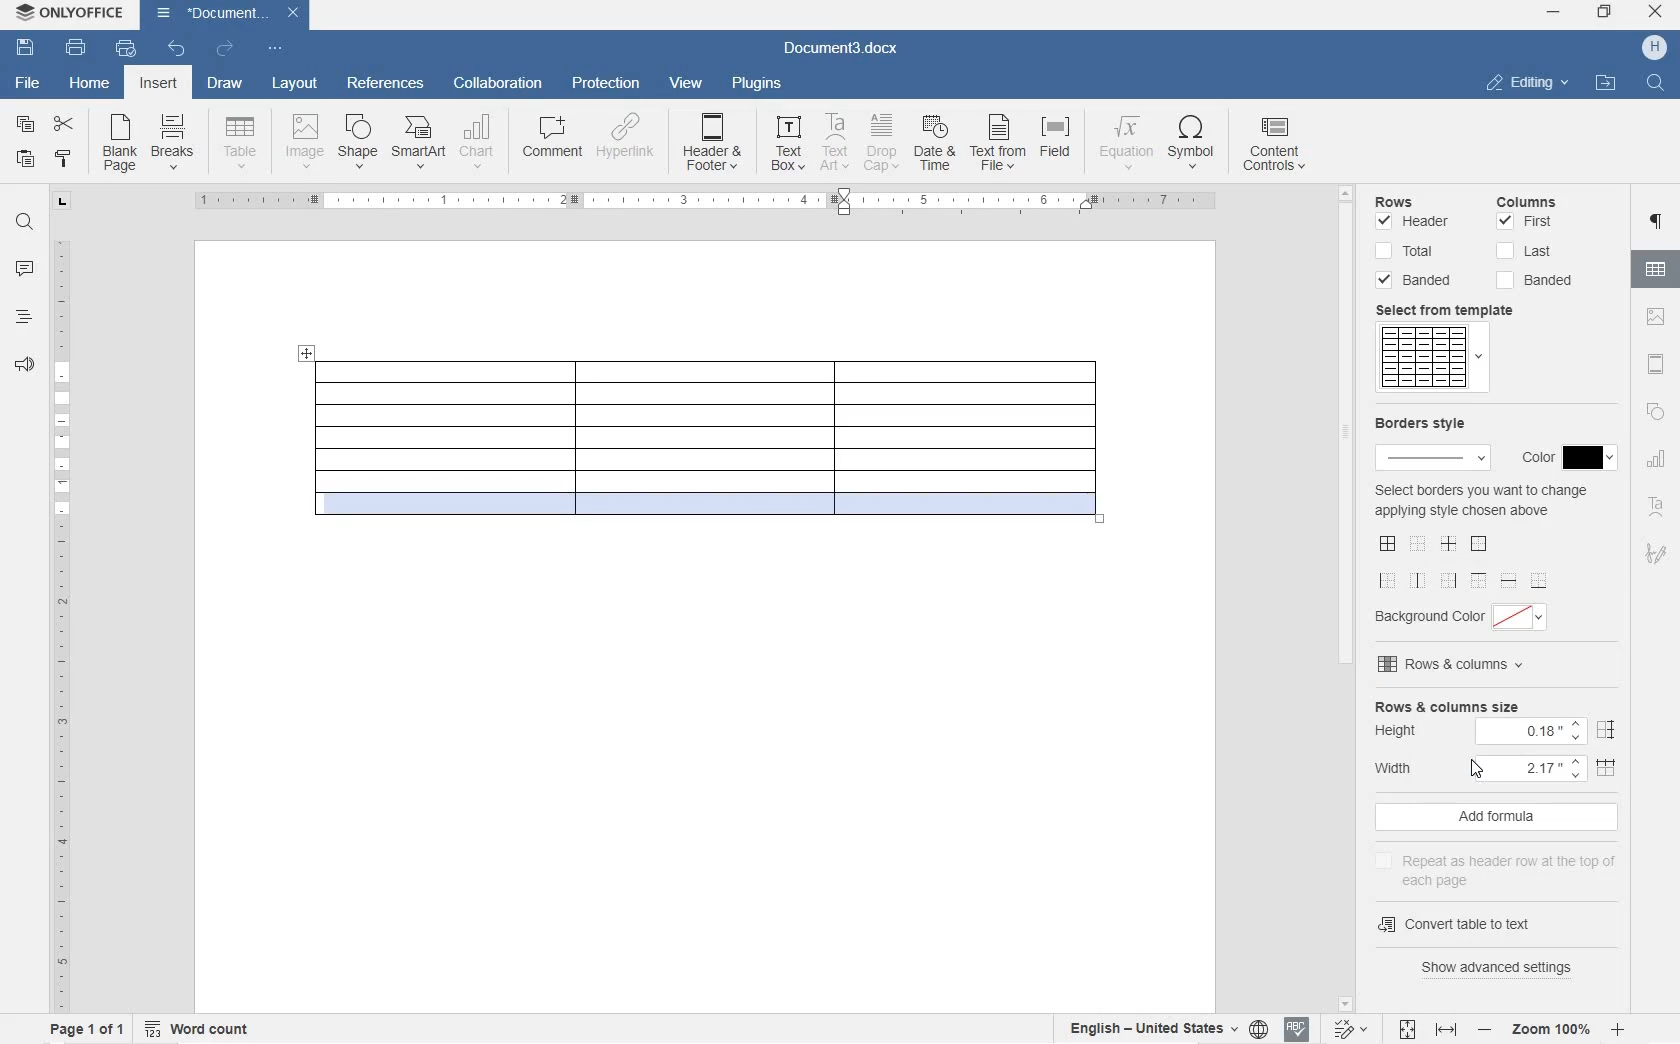  What do you see at coordinates (240, 145) in the screenshot?
I see `TABLE` at bounding box center [240, 145].